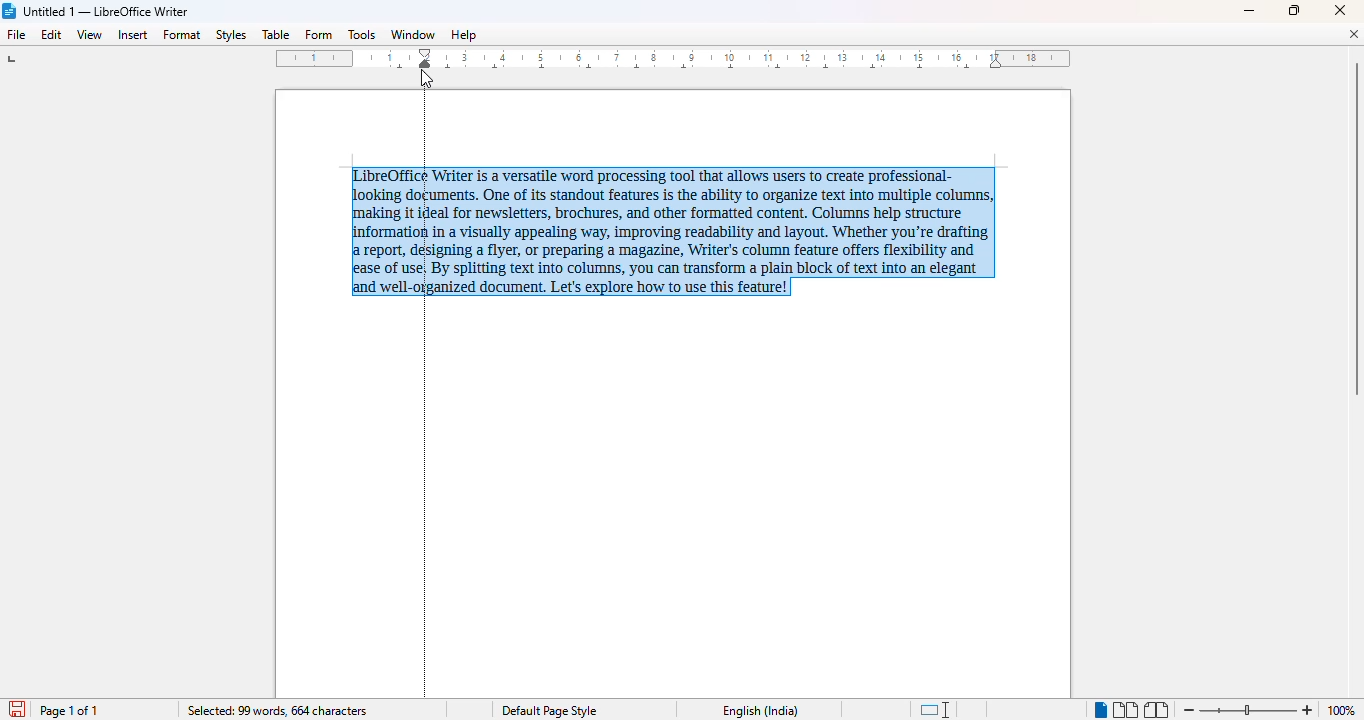  What do you see at coordinates (278, 711) in the screenshot?
I see `selected: 99 words 664 characters` at bounding box center [278, 711].